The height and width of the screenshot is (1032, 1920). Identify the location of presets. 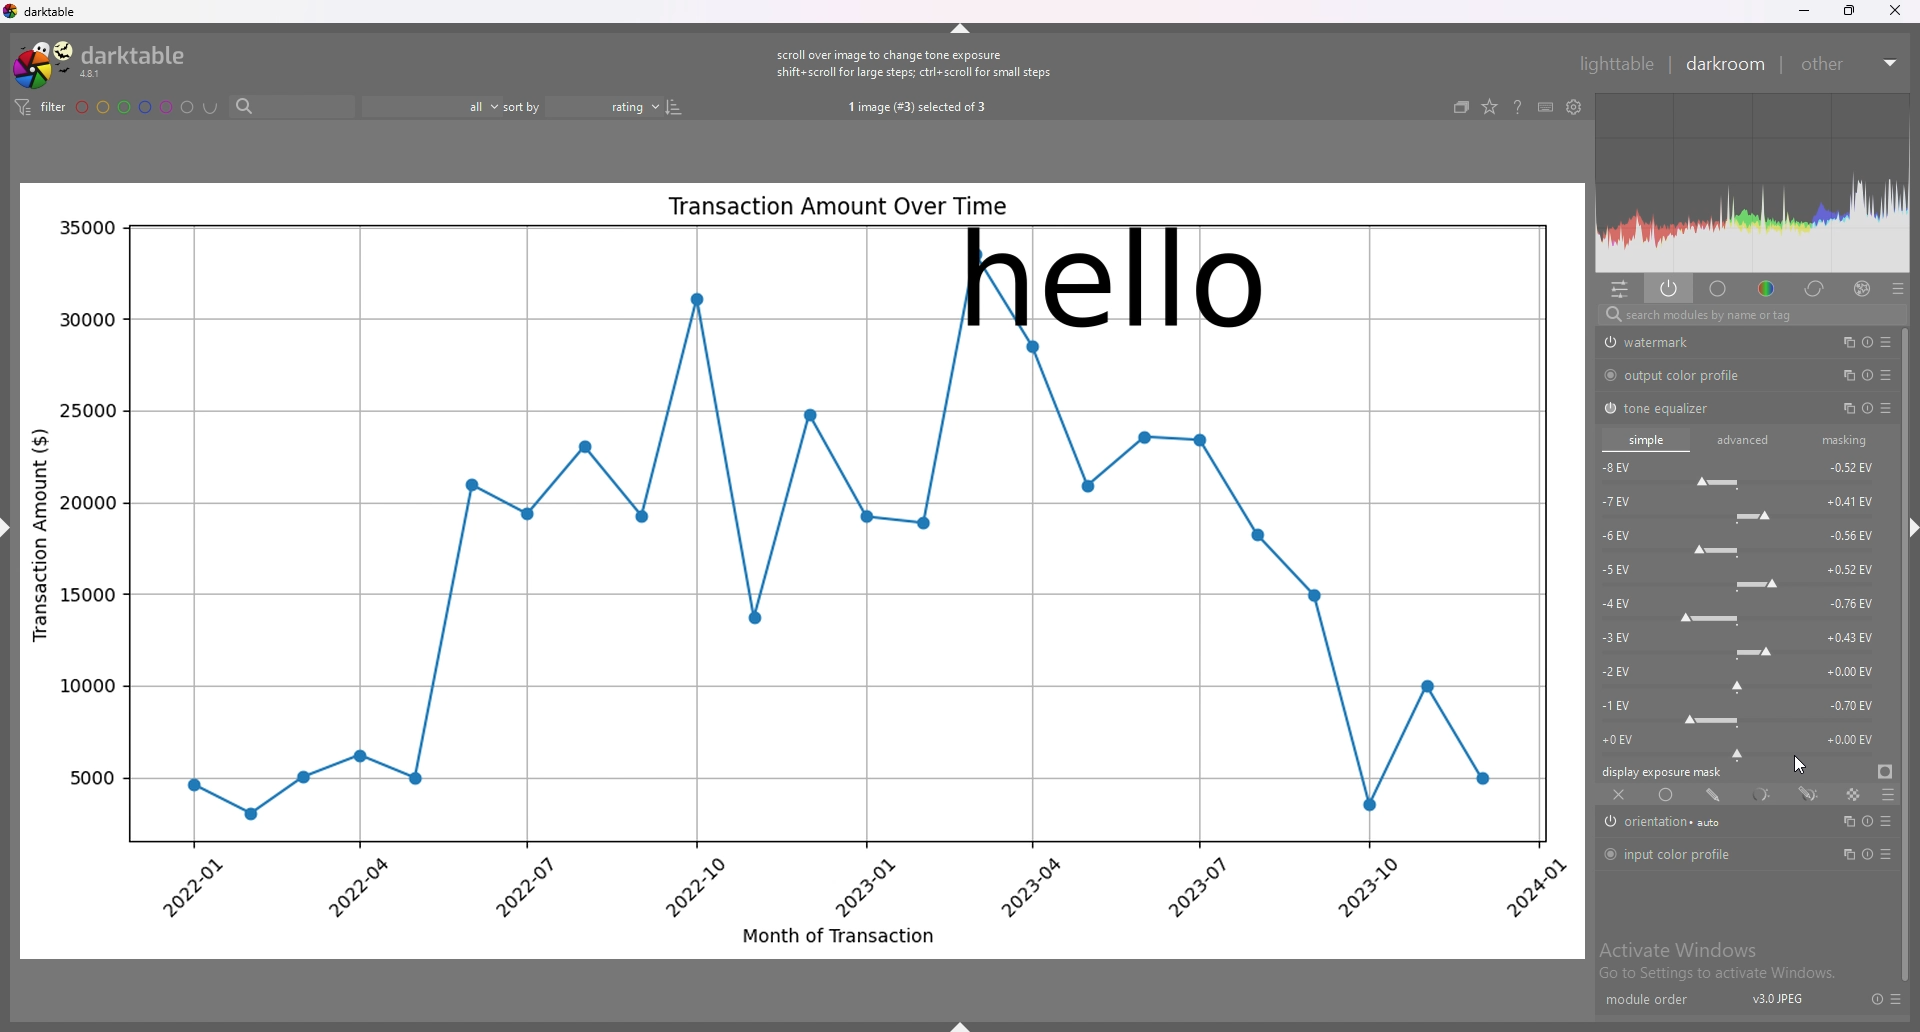
(1894, 999).